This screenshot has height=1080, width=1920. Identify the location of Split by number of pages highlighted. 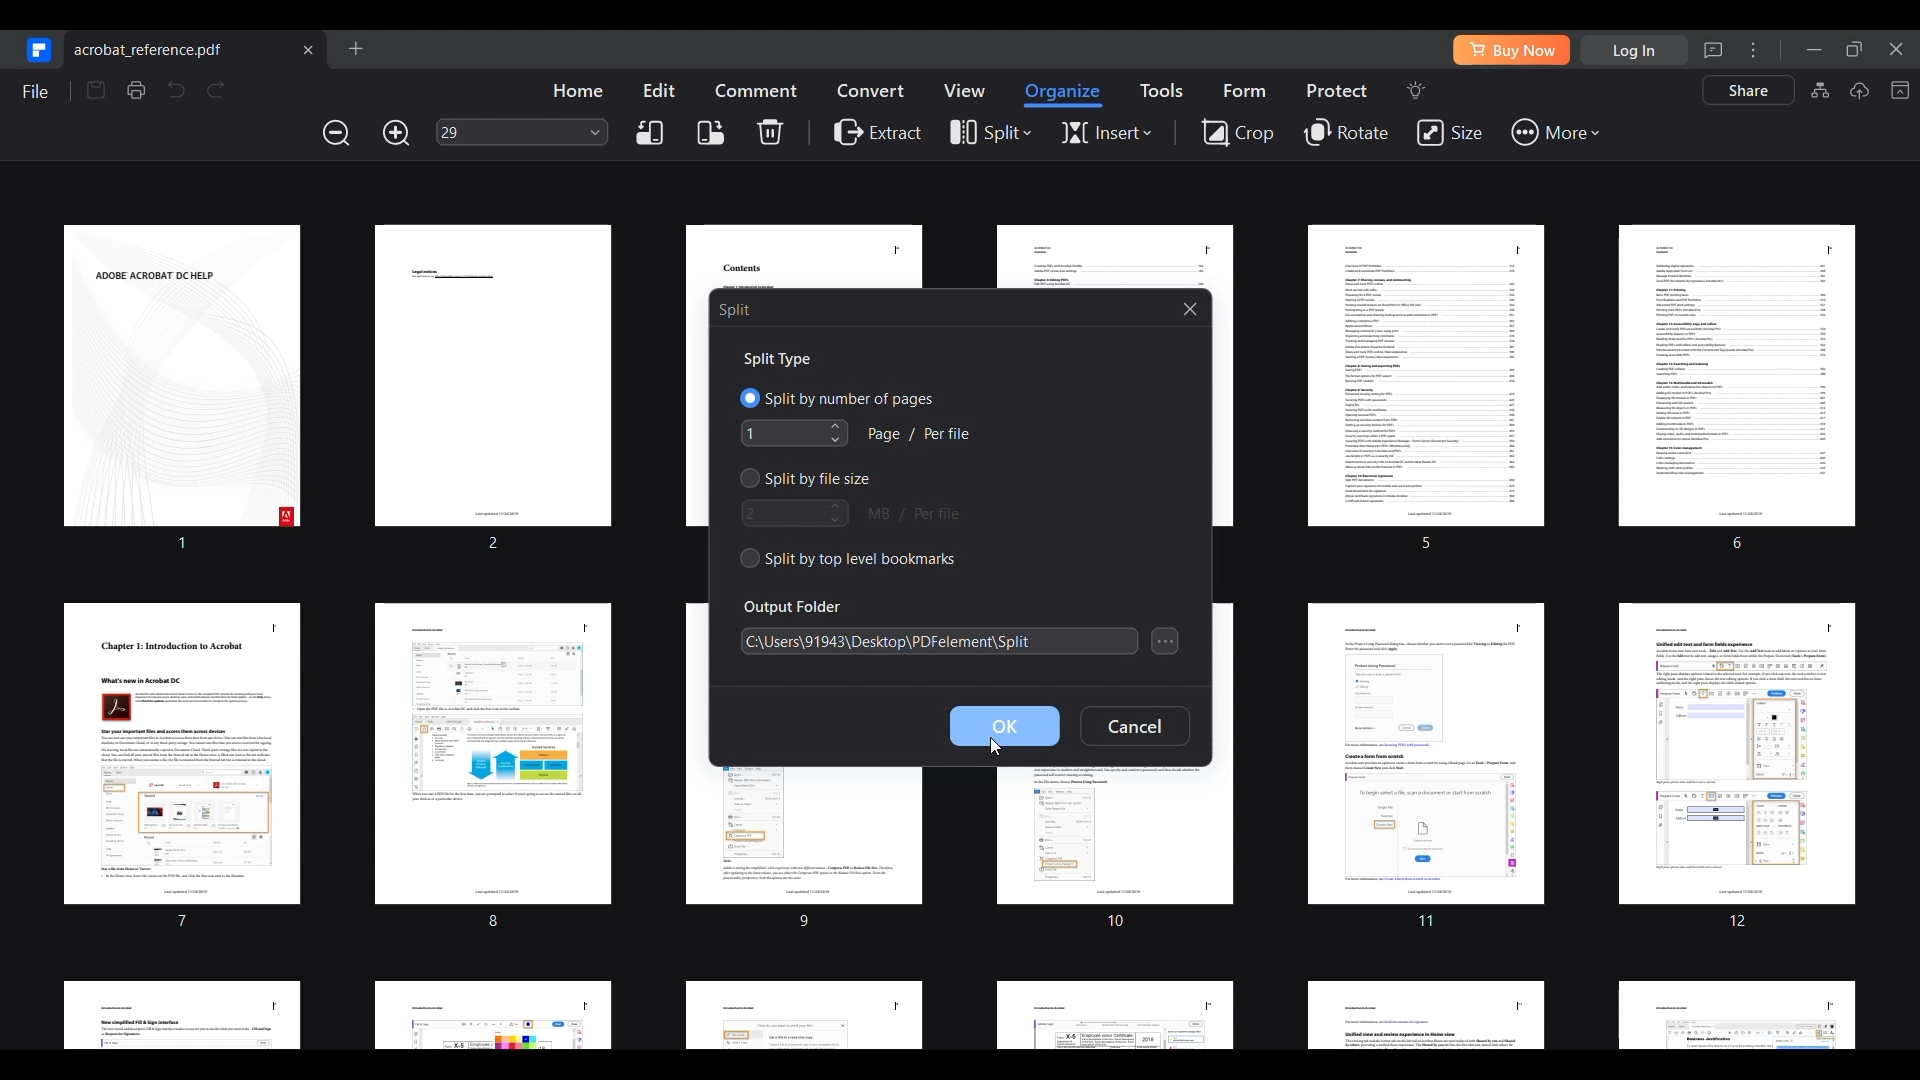
(748, 398).